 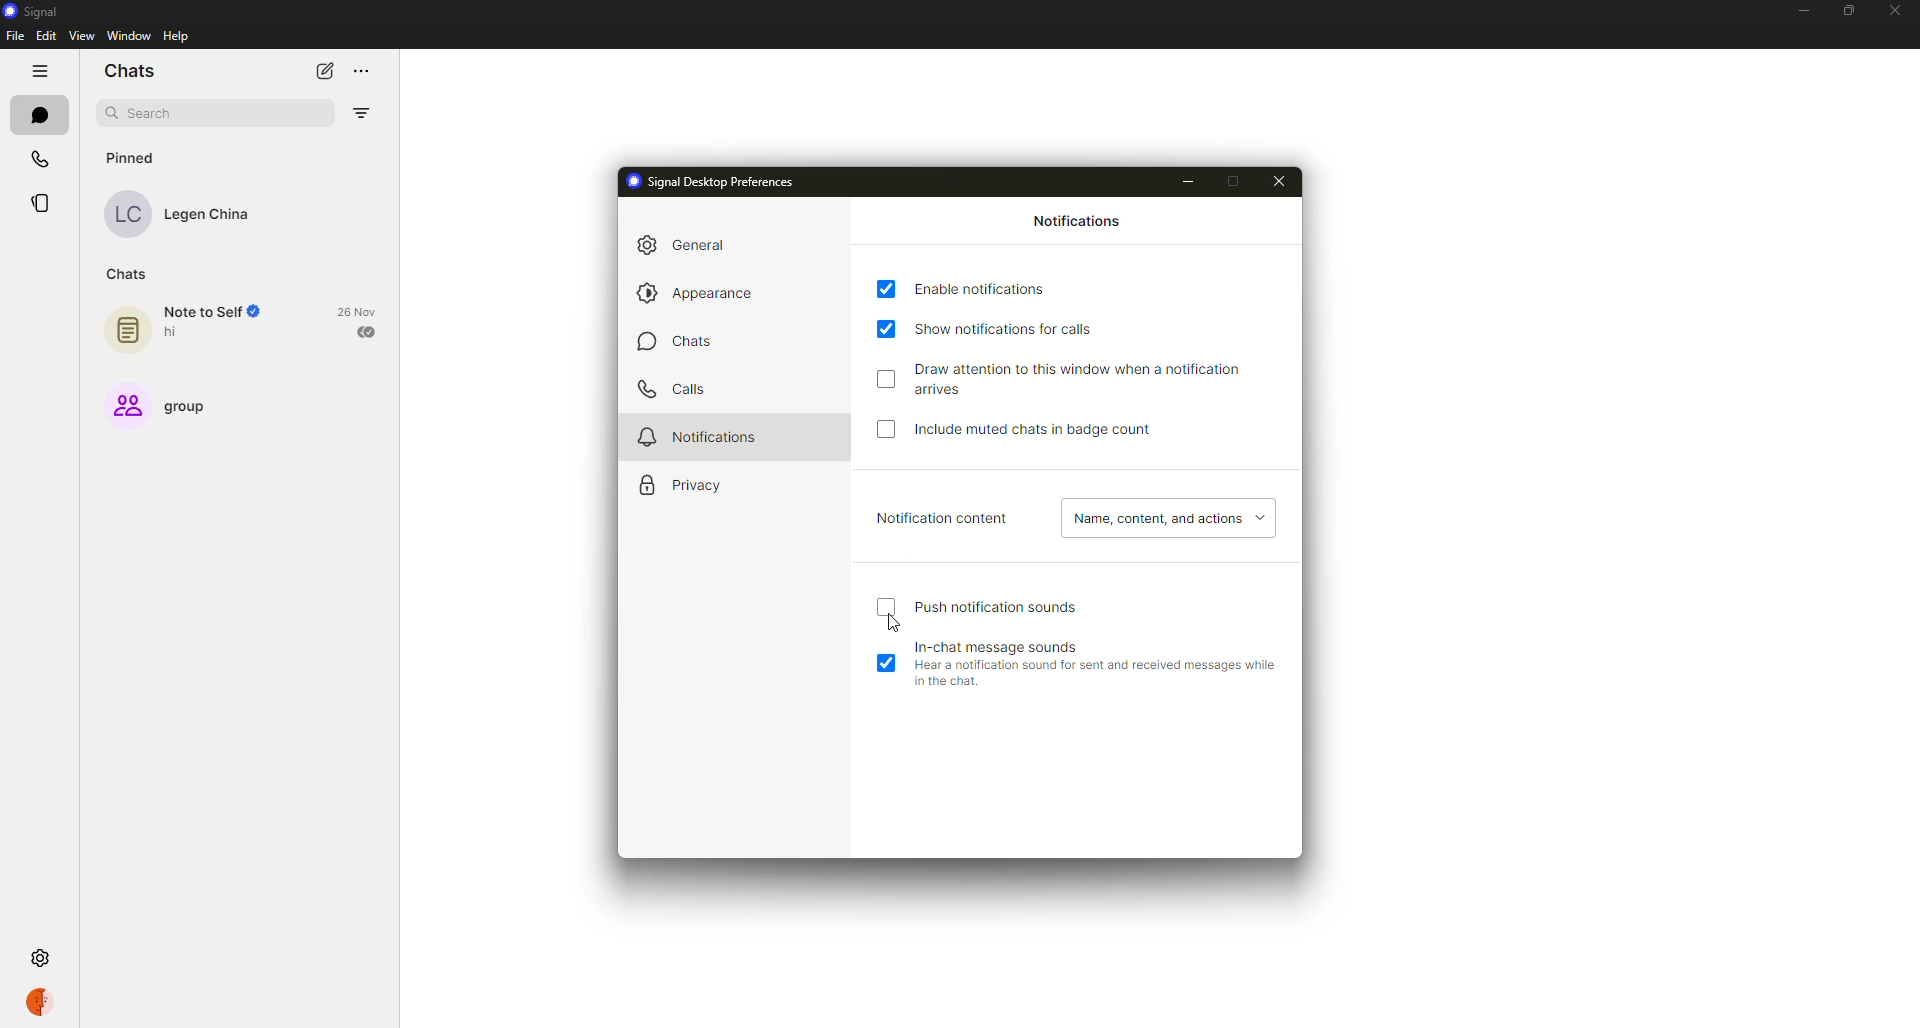 I want to click on search, so click(x=156, y=112).